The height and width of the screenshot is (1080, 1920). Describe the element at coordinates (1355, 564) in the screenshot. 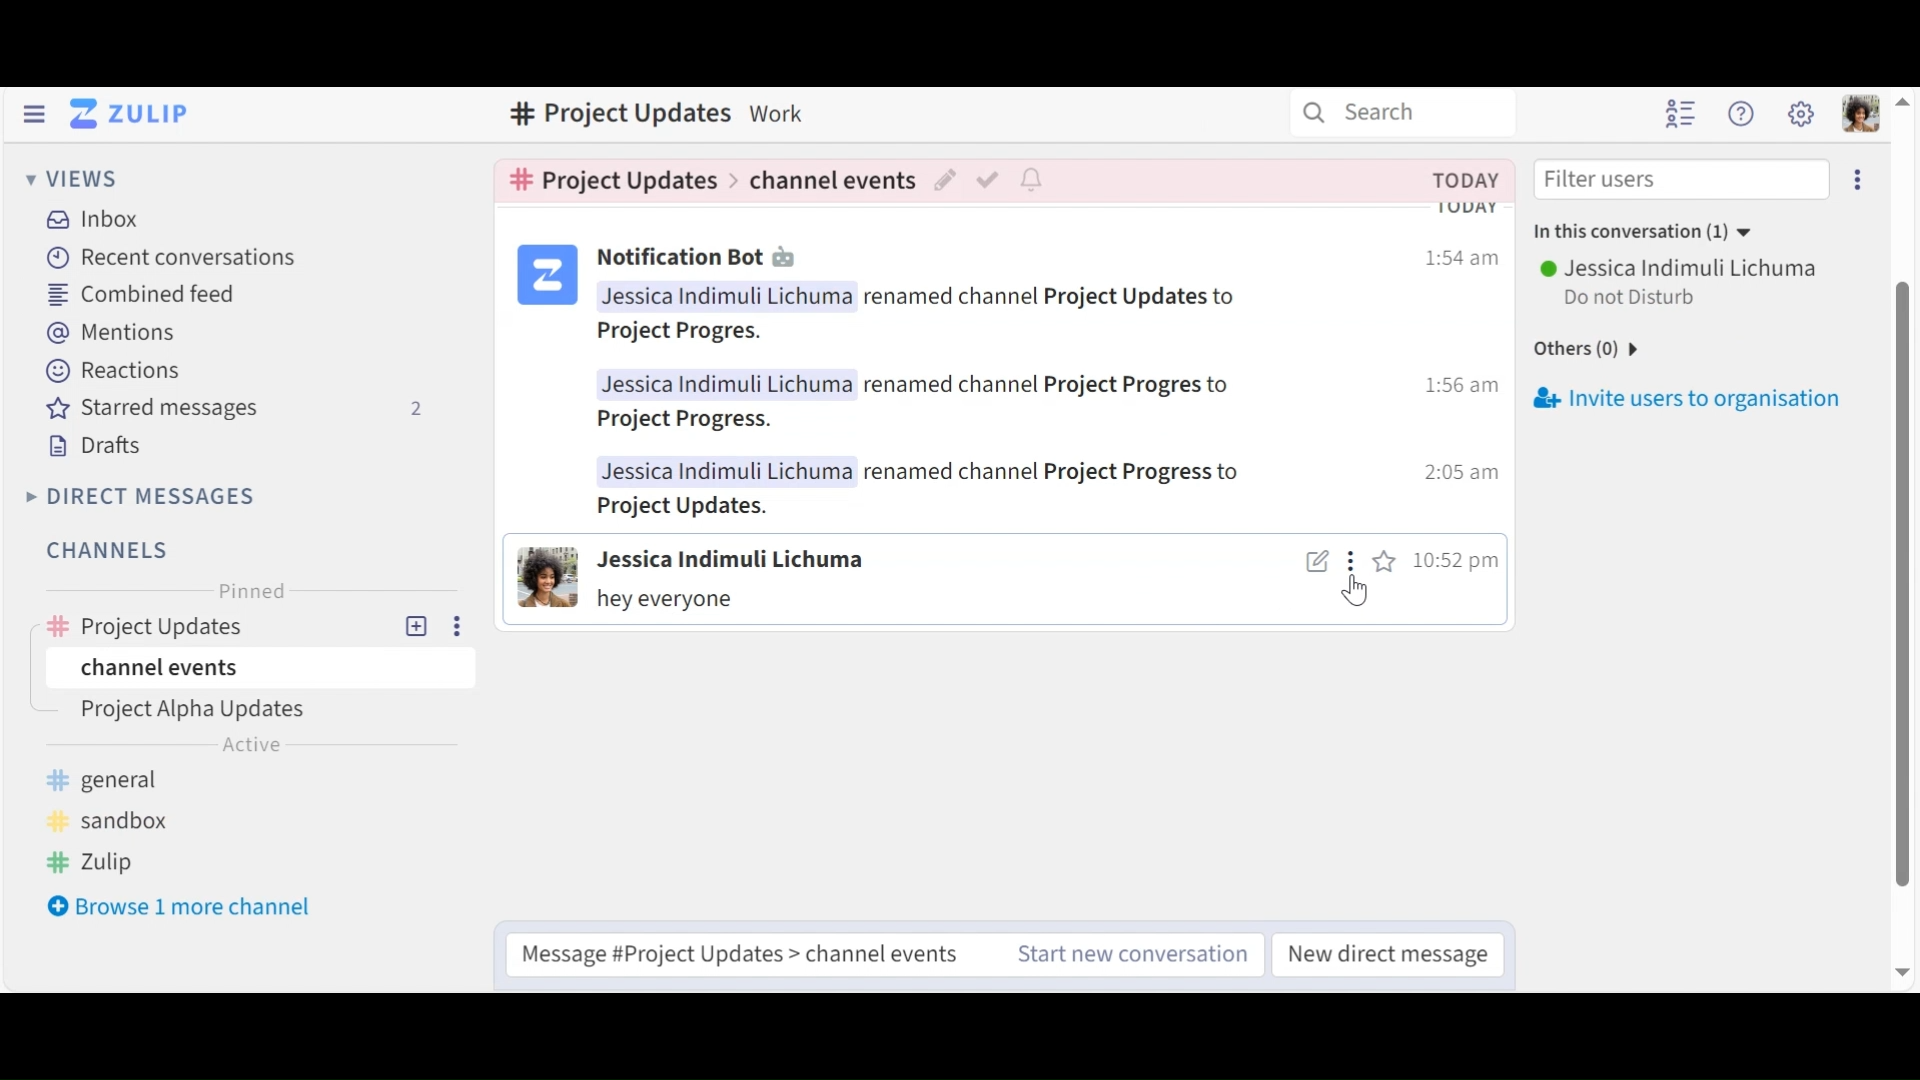

I see `message actions` at that location.